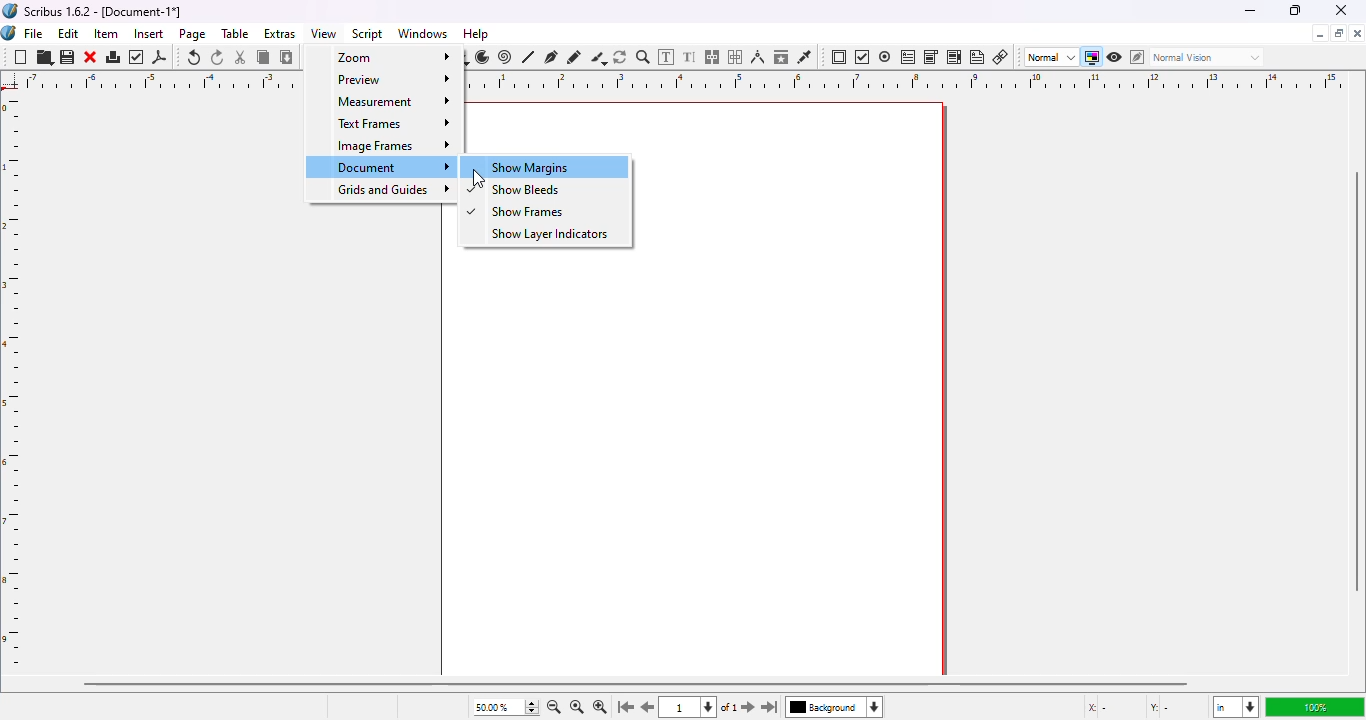 This screenshot has height=720, width=1366. What do you see at coordinates (423, 34) in the screenshot?
I see `windows` at bounding box center [423, 34].